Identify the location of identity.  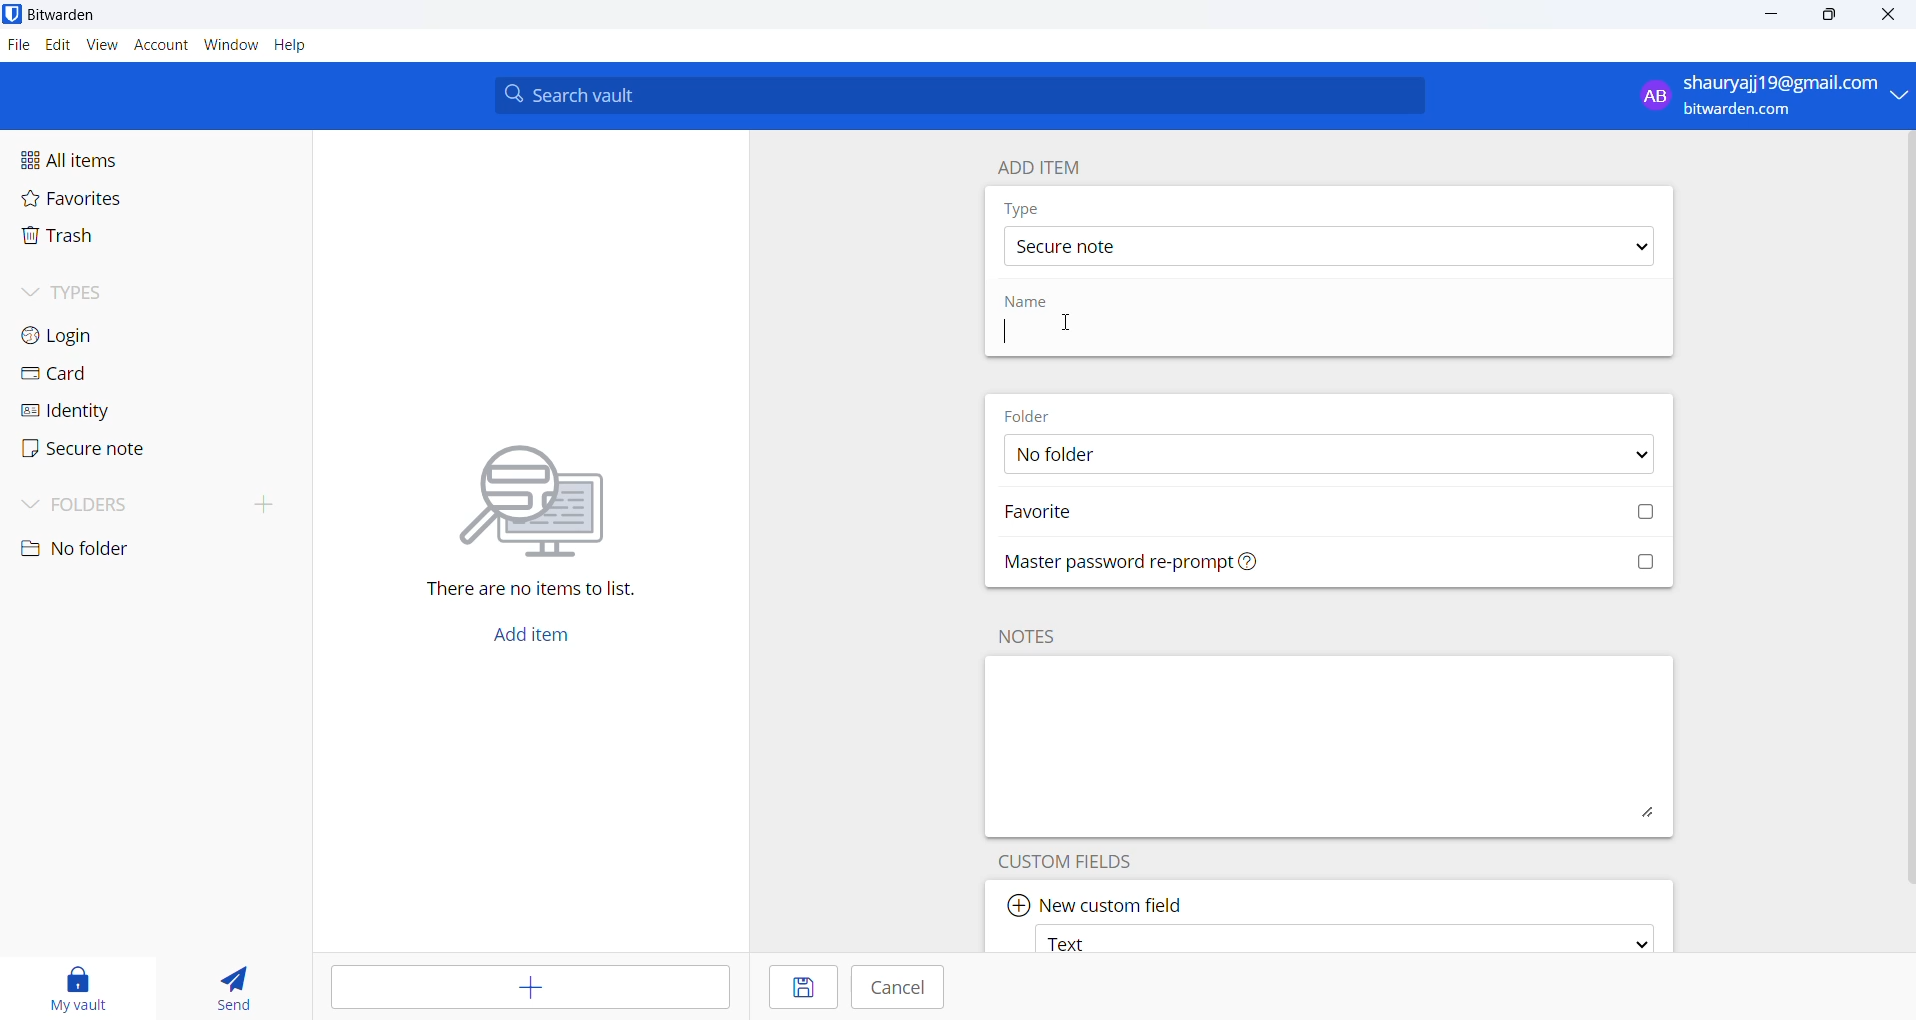
(108, 411).